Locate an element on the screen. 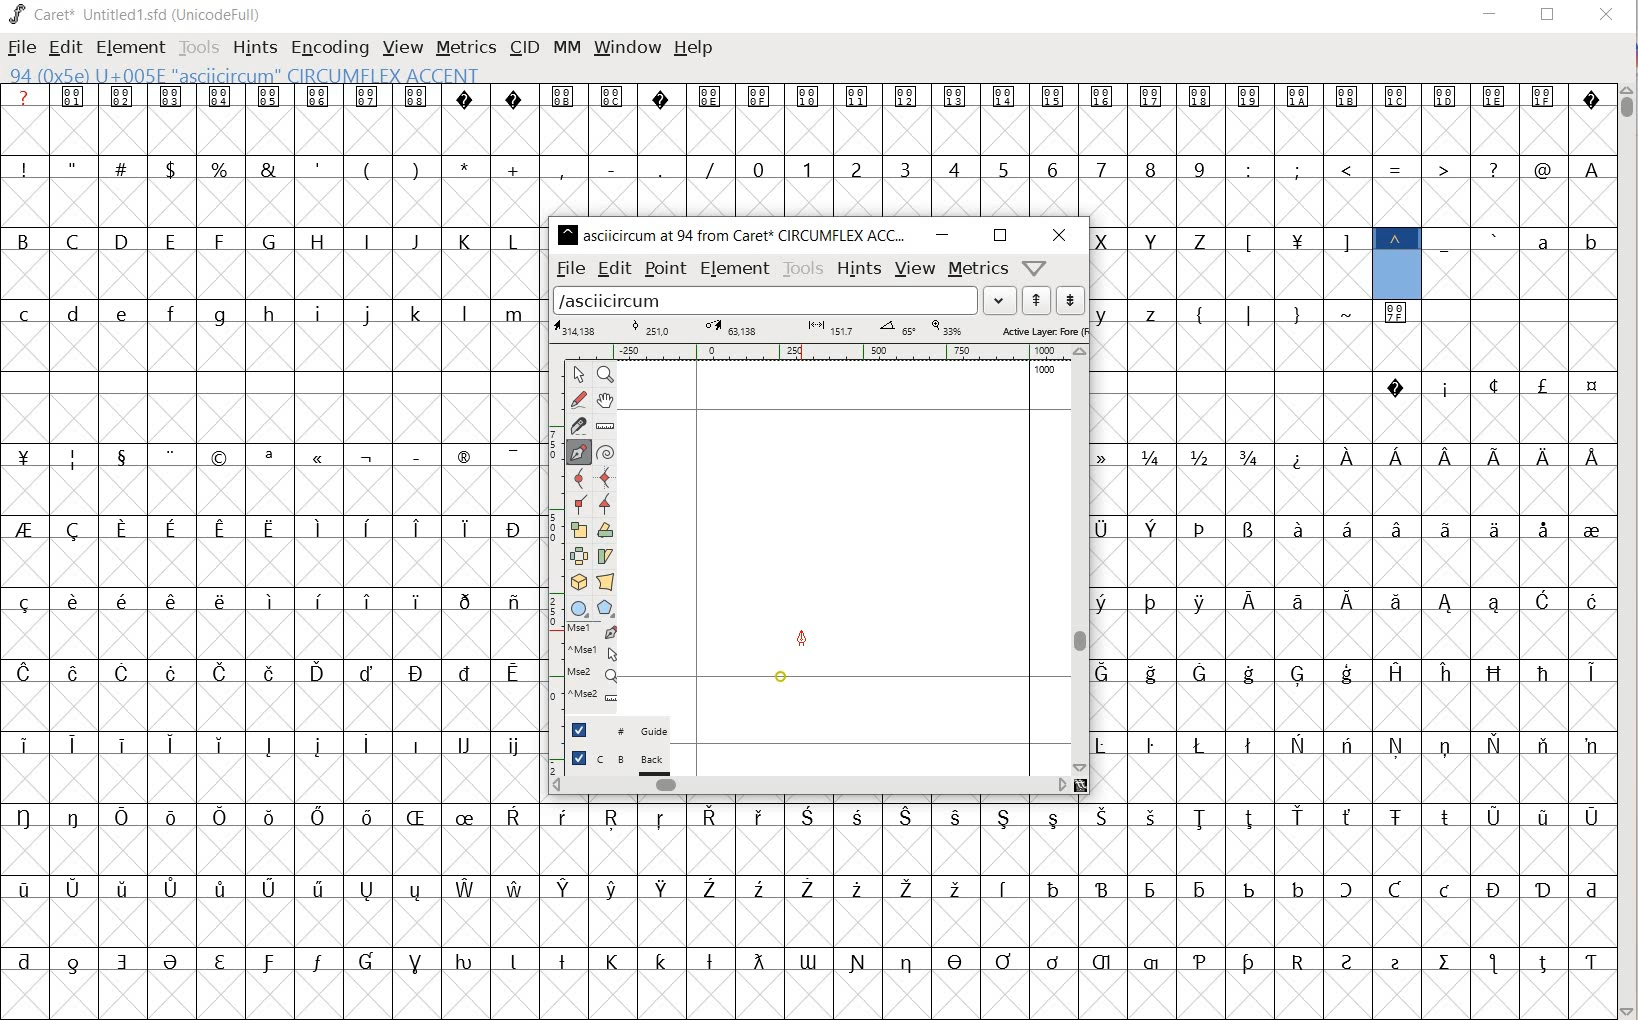  POINTER is located at coordinates (581, 376).